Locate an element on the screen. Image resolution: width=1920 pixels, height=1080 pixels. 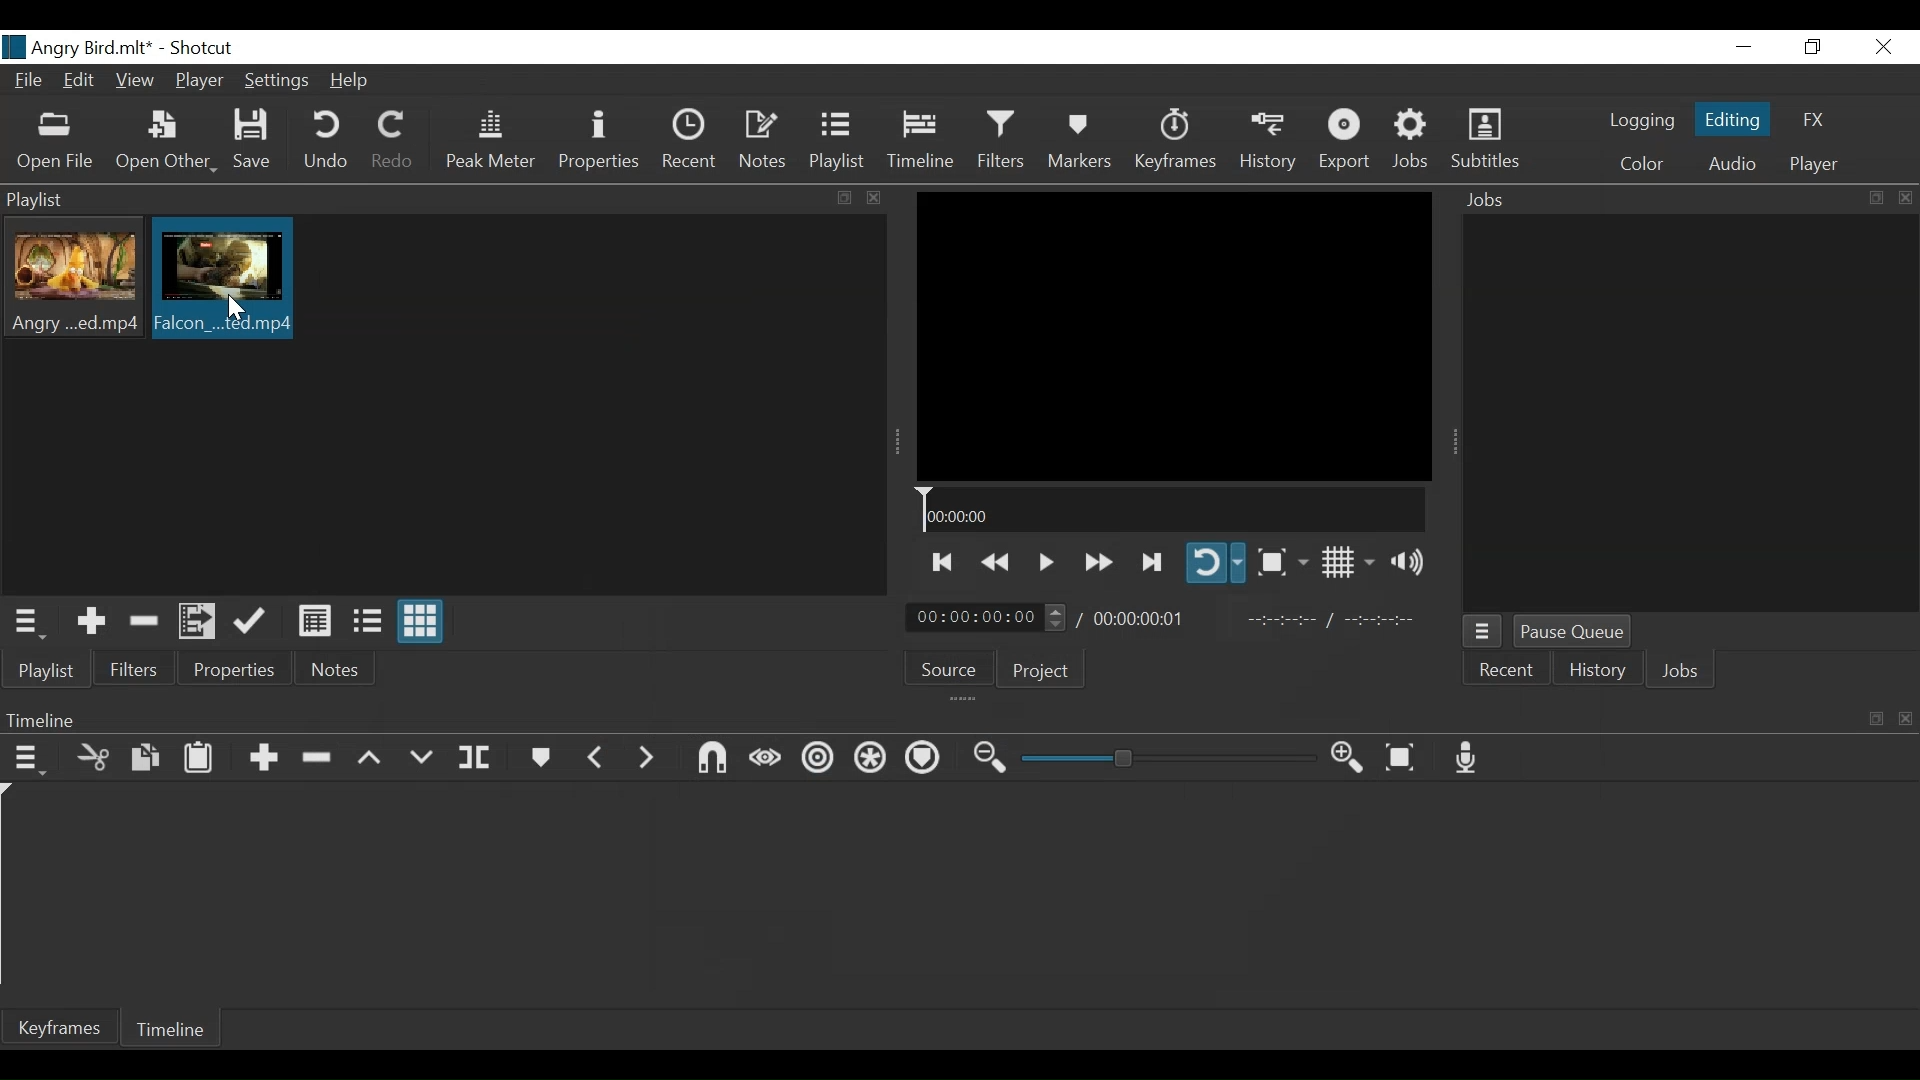
Timeline cursor is located at coordinates (12, 888).